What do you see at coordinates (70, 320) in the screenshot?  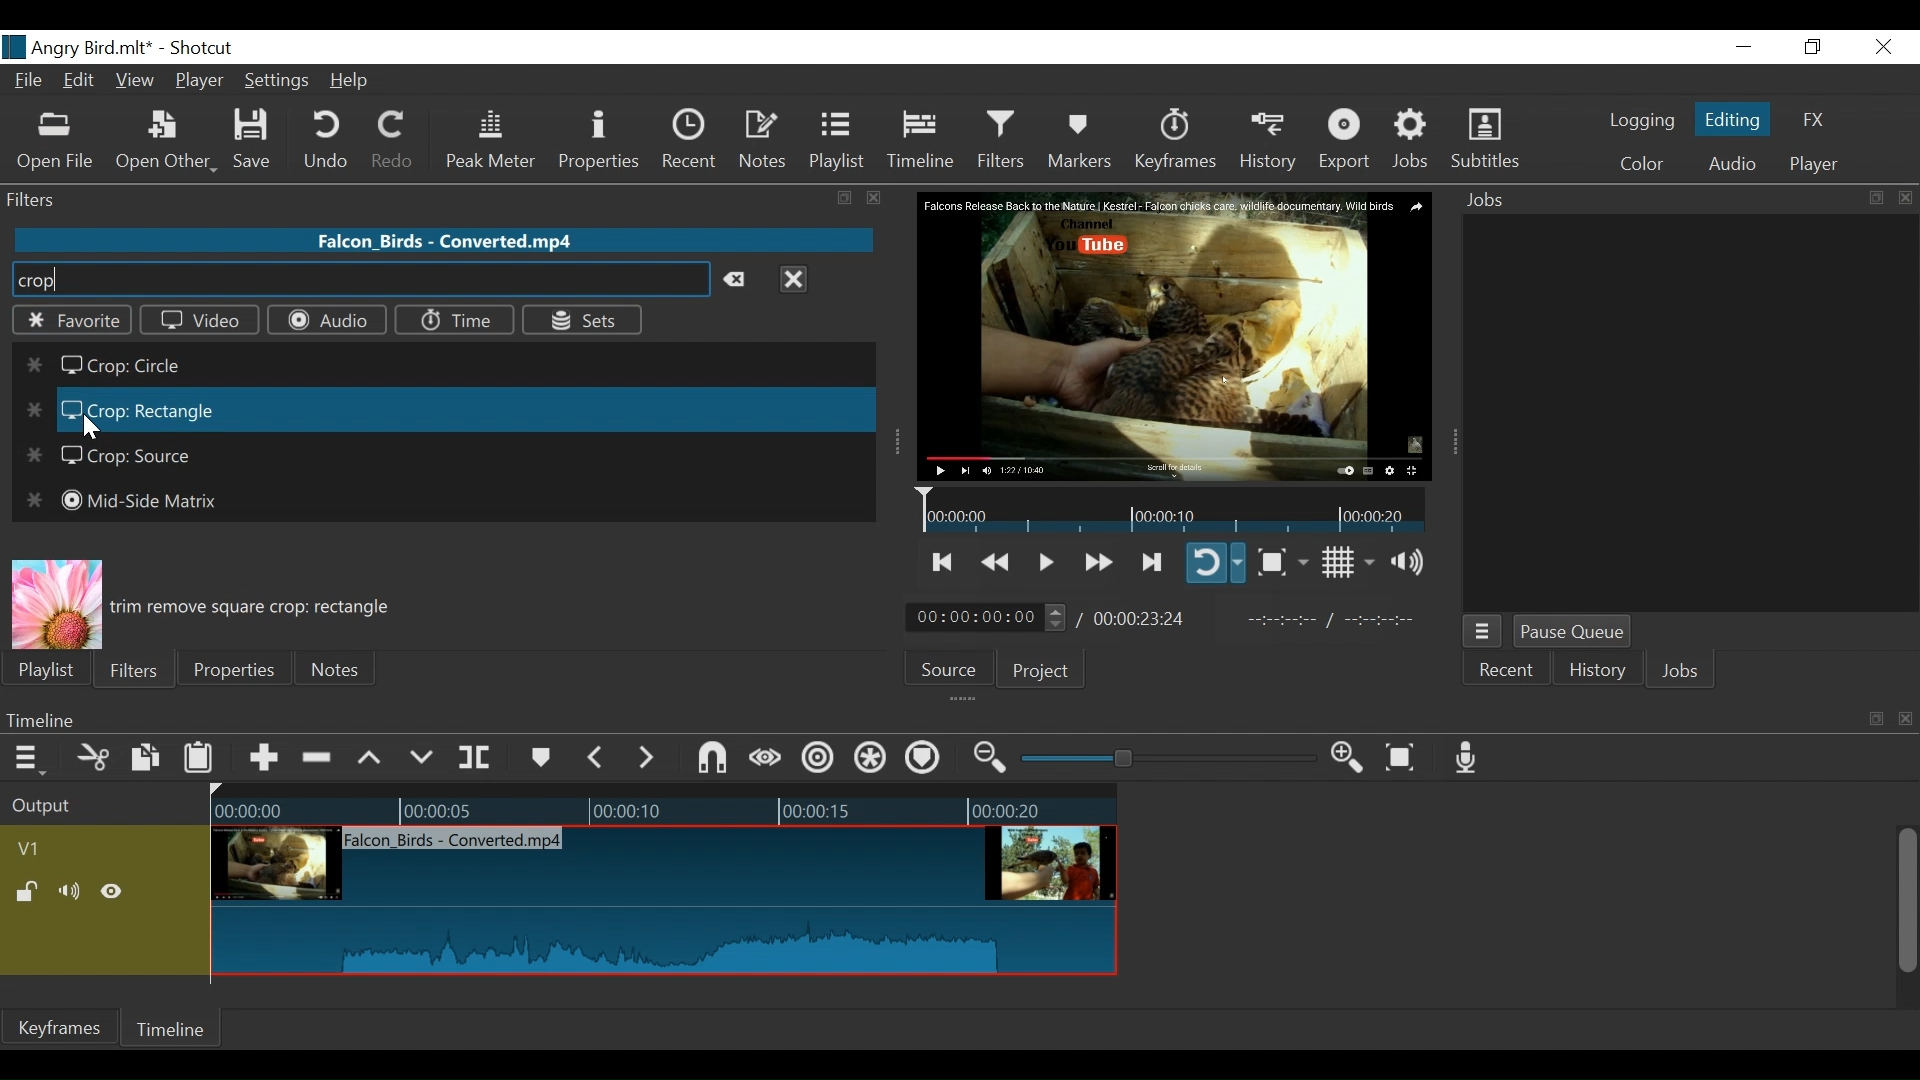 I see `Favorite` at bounding box center [70, 320].